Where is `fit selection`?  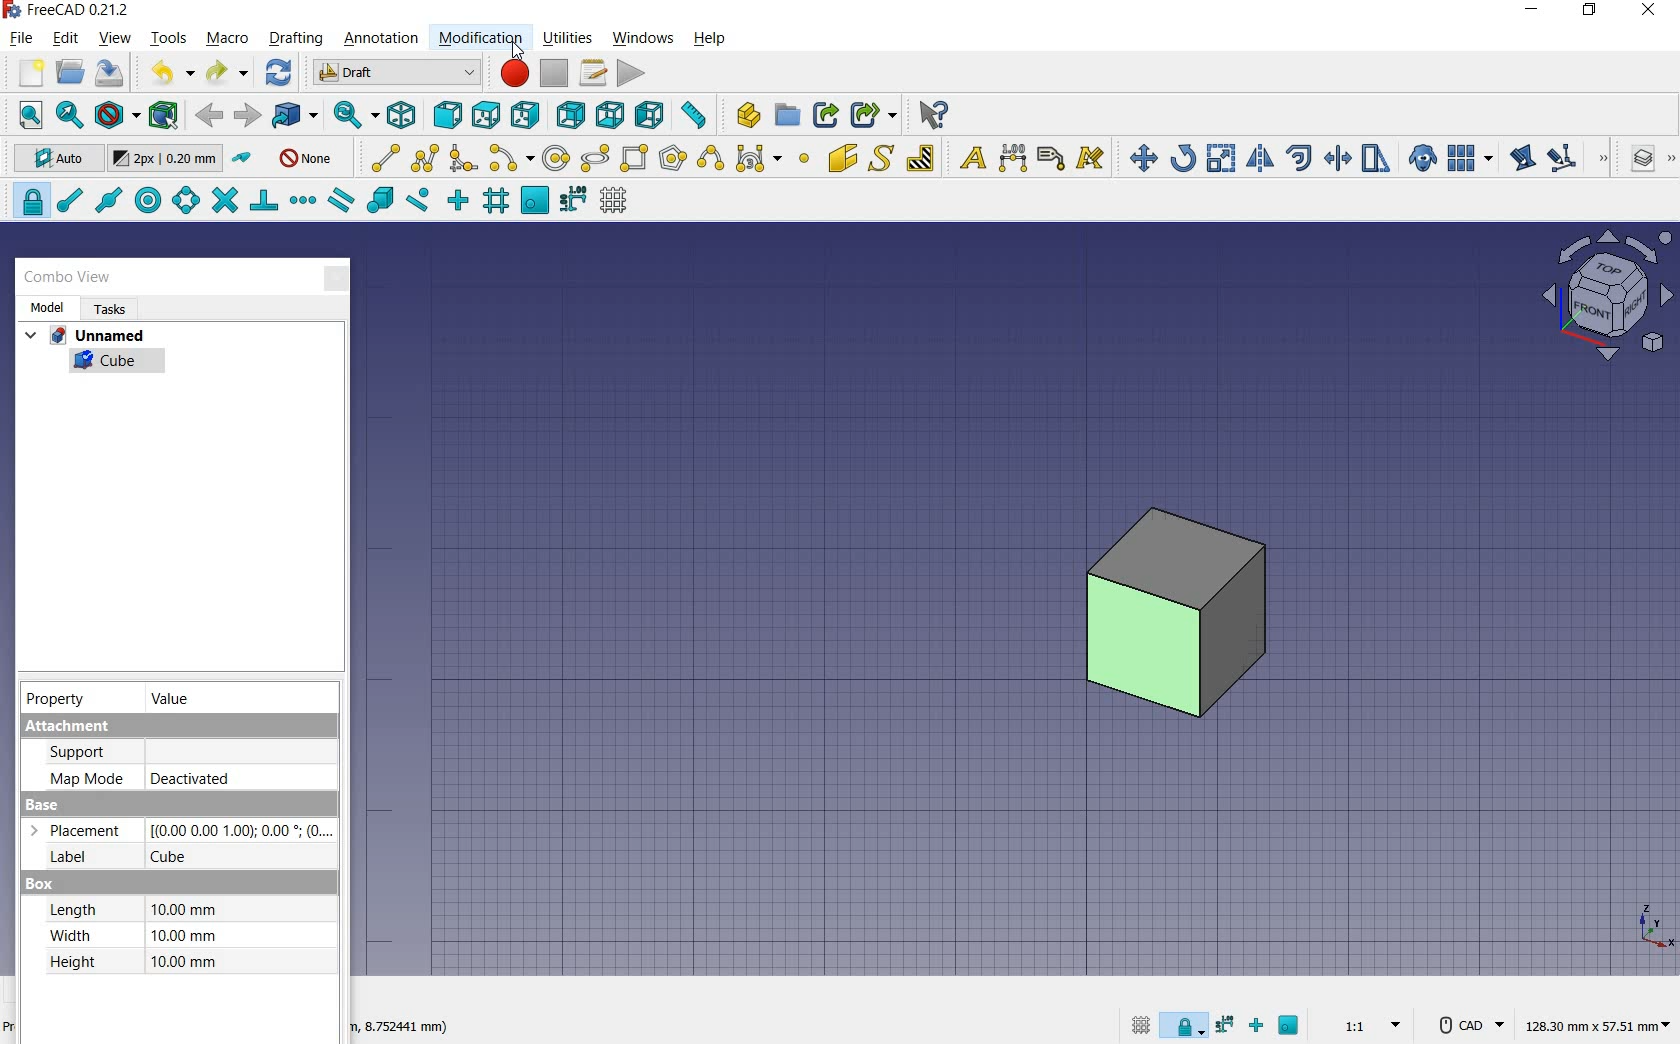
fit selection is located at coordinates (68, 114).